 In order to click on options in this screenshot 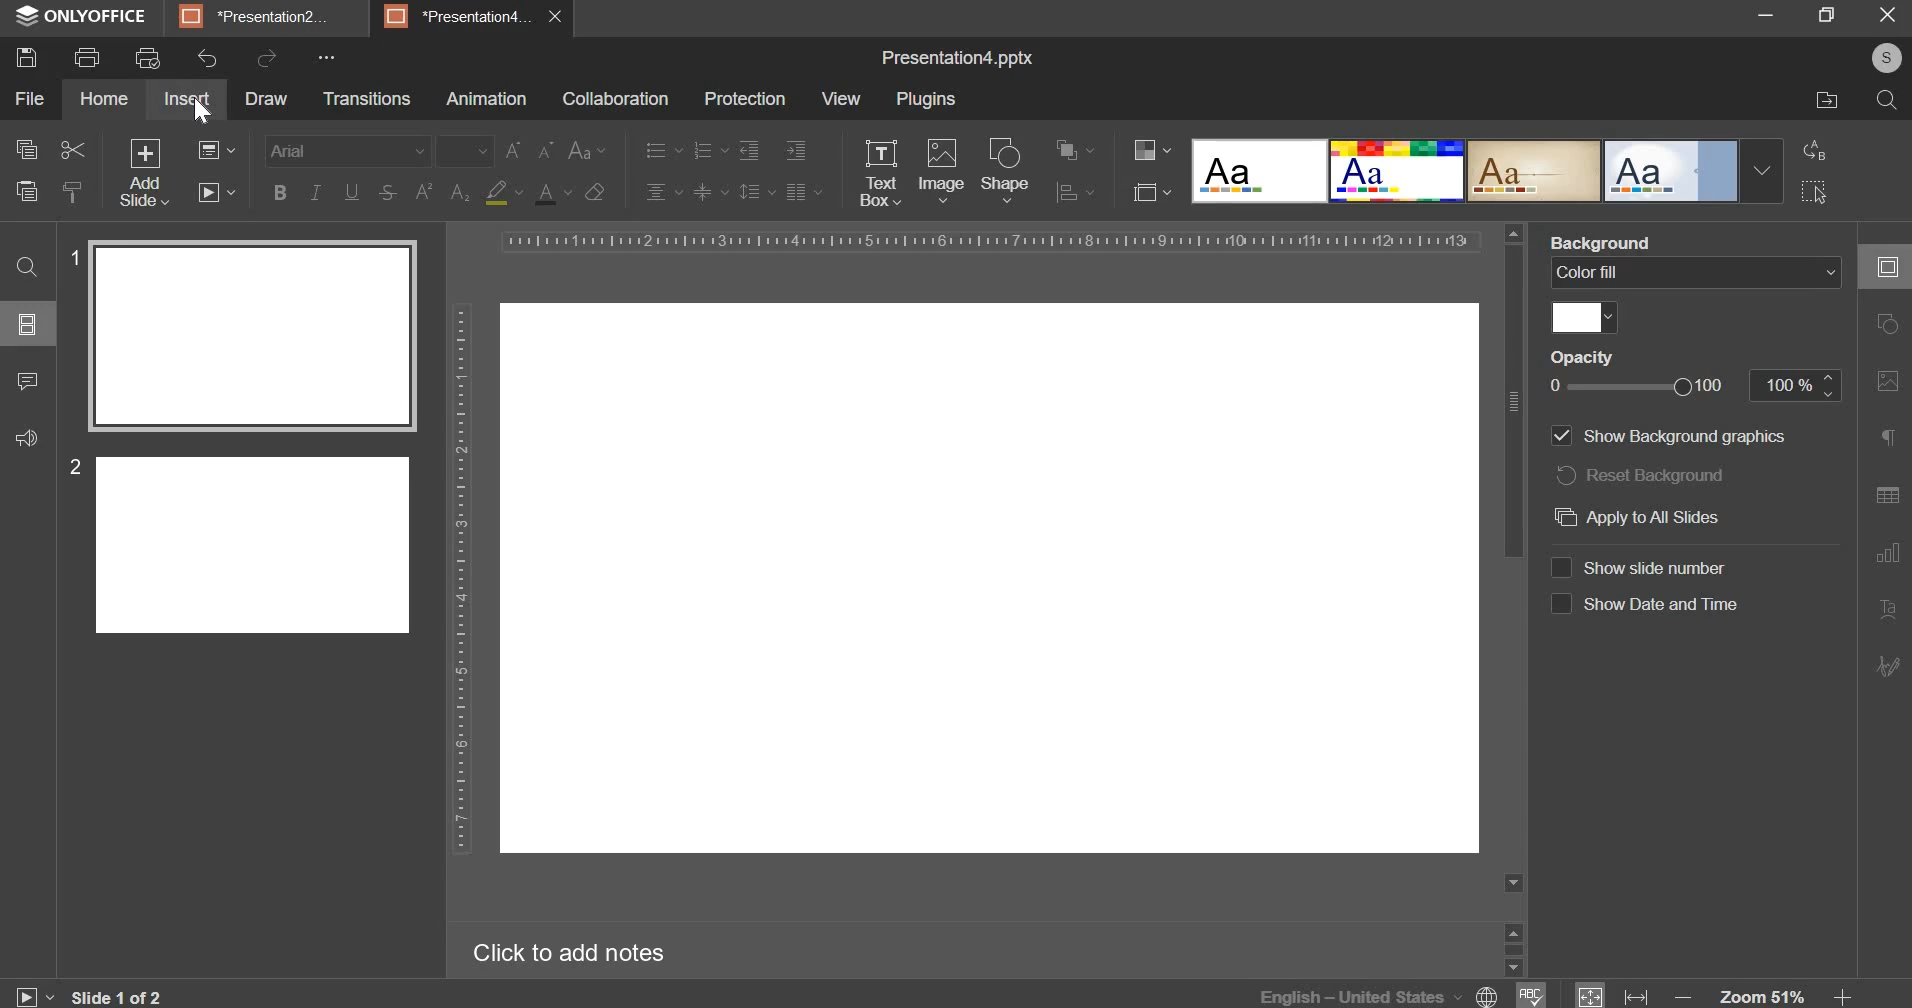, I will do `click(1070, 192)`.